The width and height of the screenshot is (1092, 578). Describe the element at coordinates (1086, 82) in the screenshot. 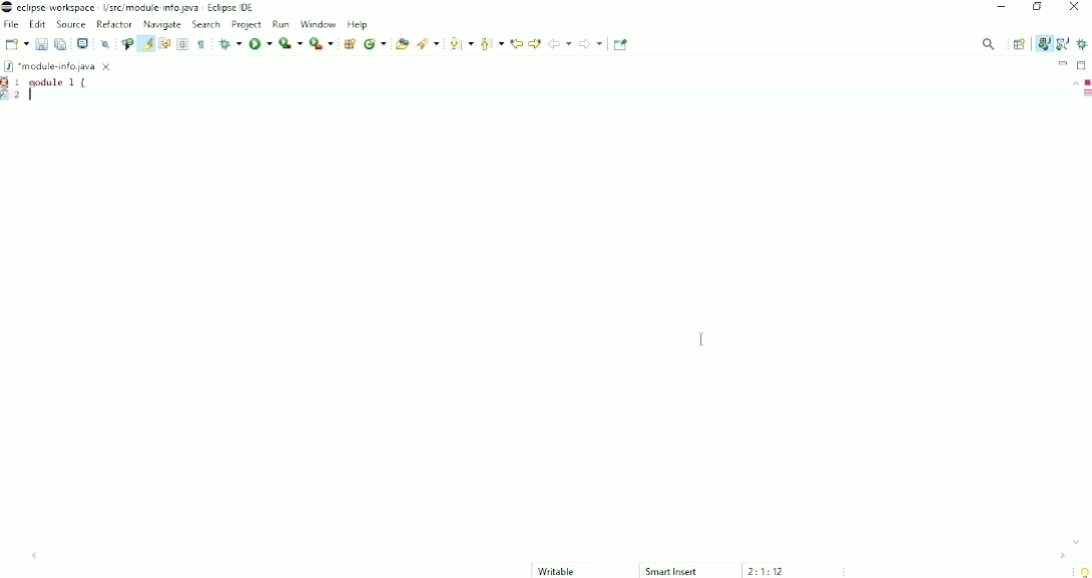

I see `Errors` at that location.